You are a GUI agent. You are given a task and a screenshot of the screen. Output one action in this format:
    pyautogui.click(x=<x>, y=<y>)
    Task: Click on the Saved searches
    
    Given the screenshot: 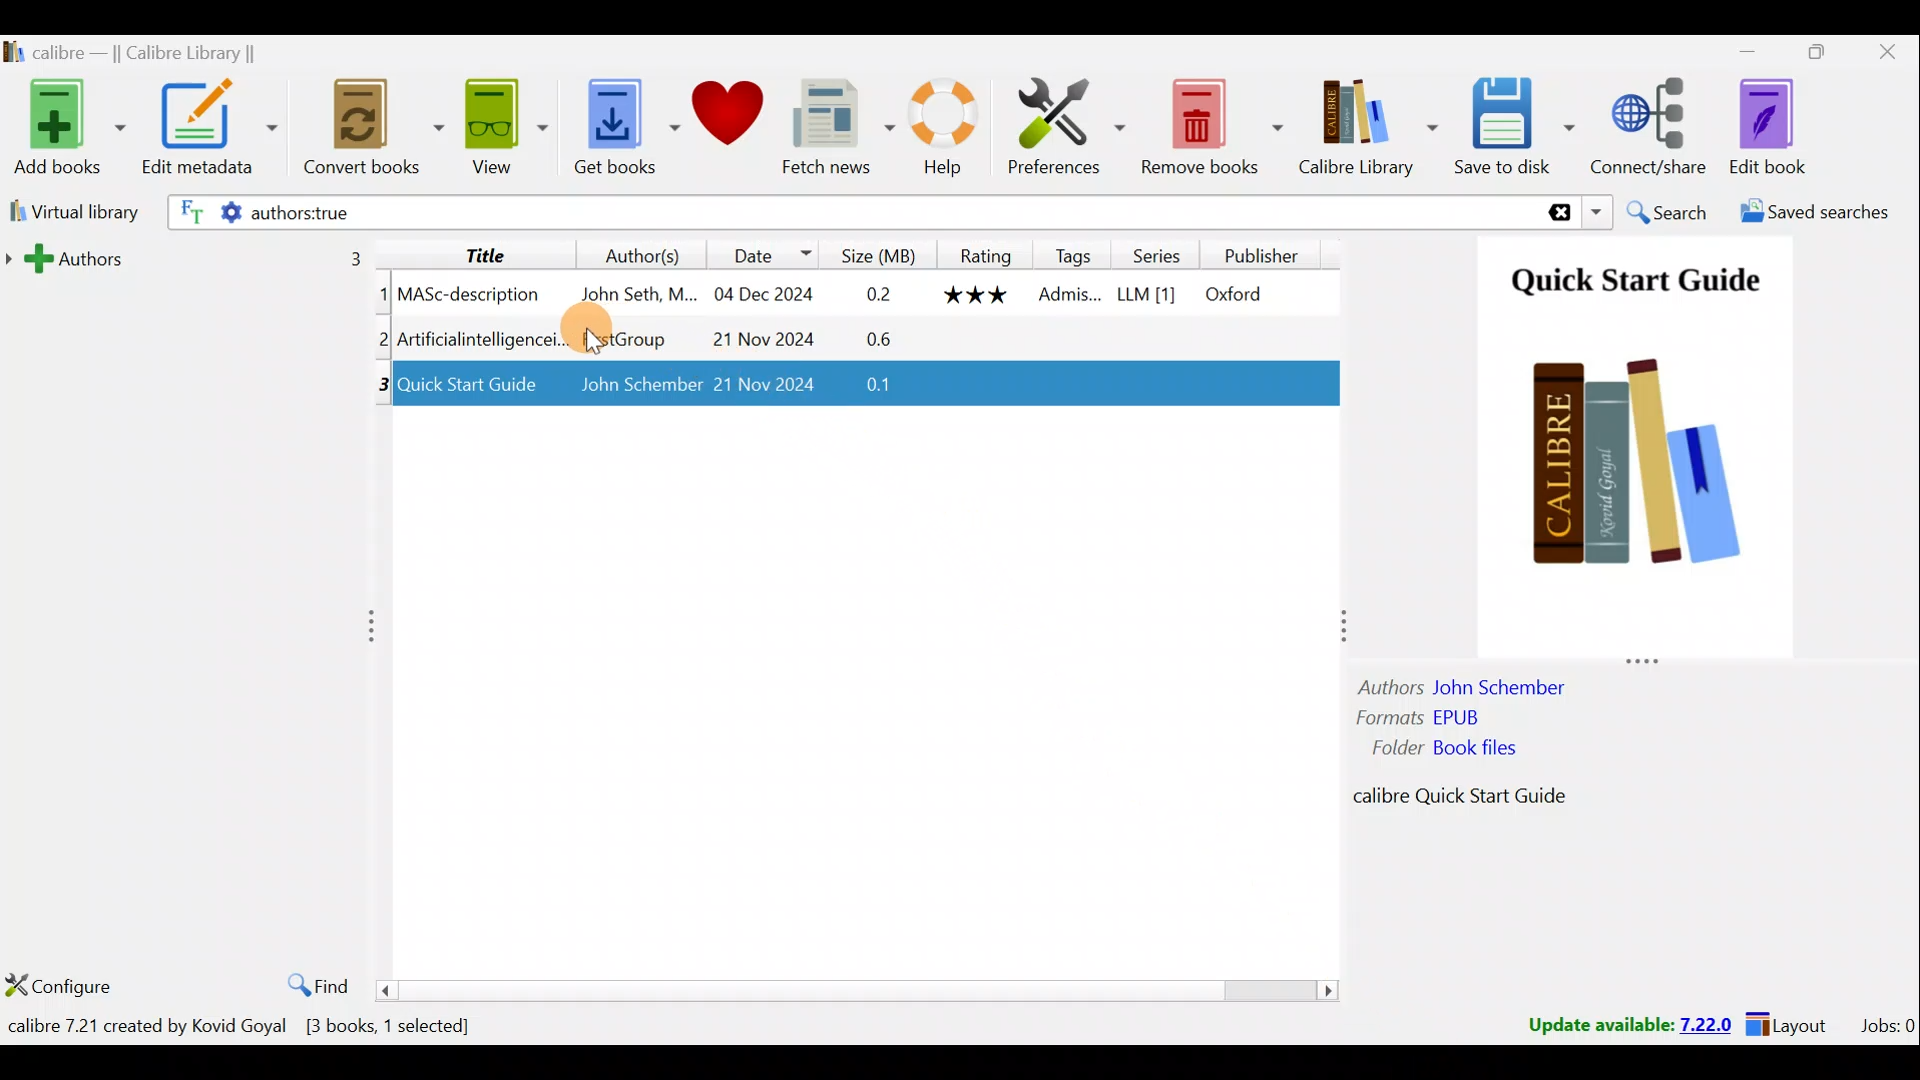 What is the action you would take?
    pyautogui.click(x=1826, y=212)
    